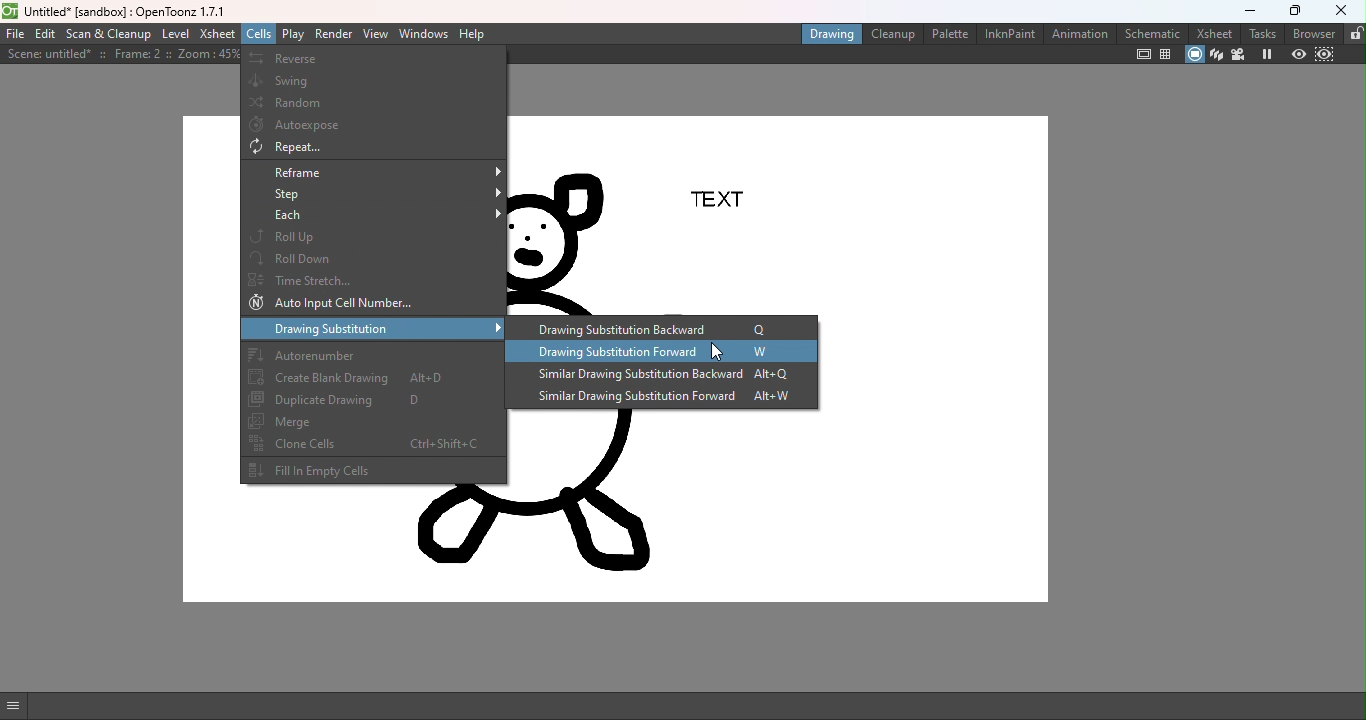  I want to click on Autoexpose, so click(378, 125).